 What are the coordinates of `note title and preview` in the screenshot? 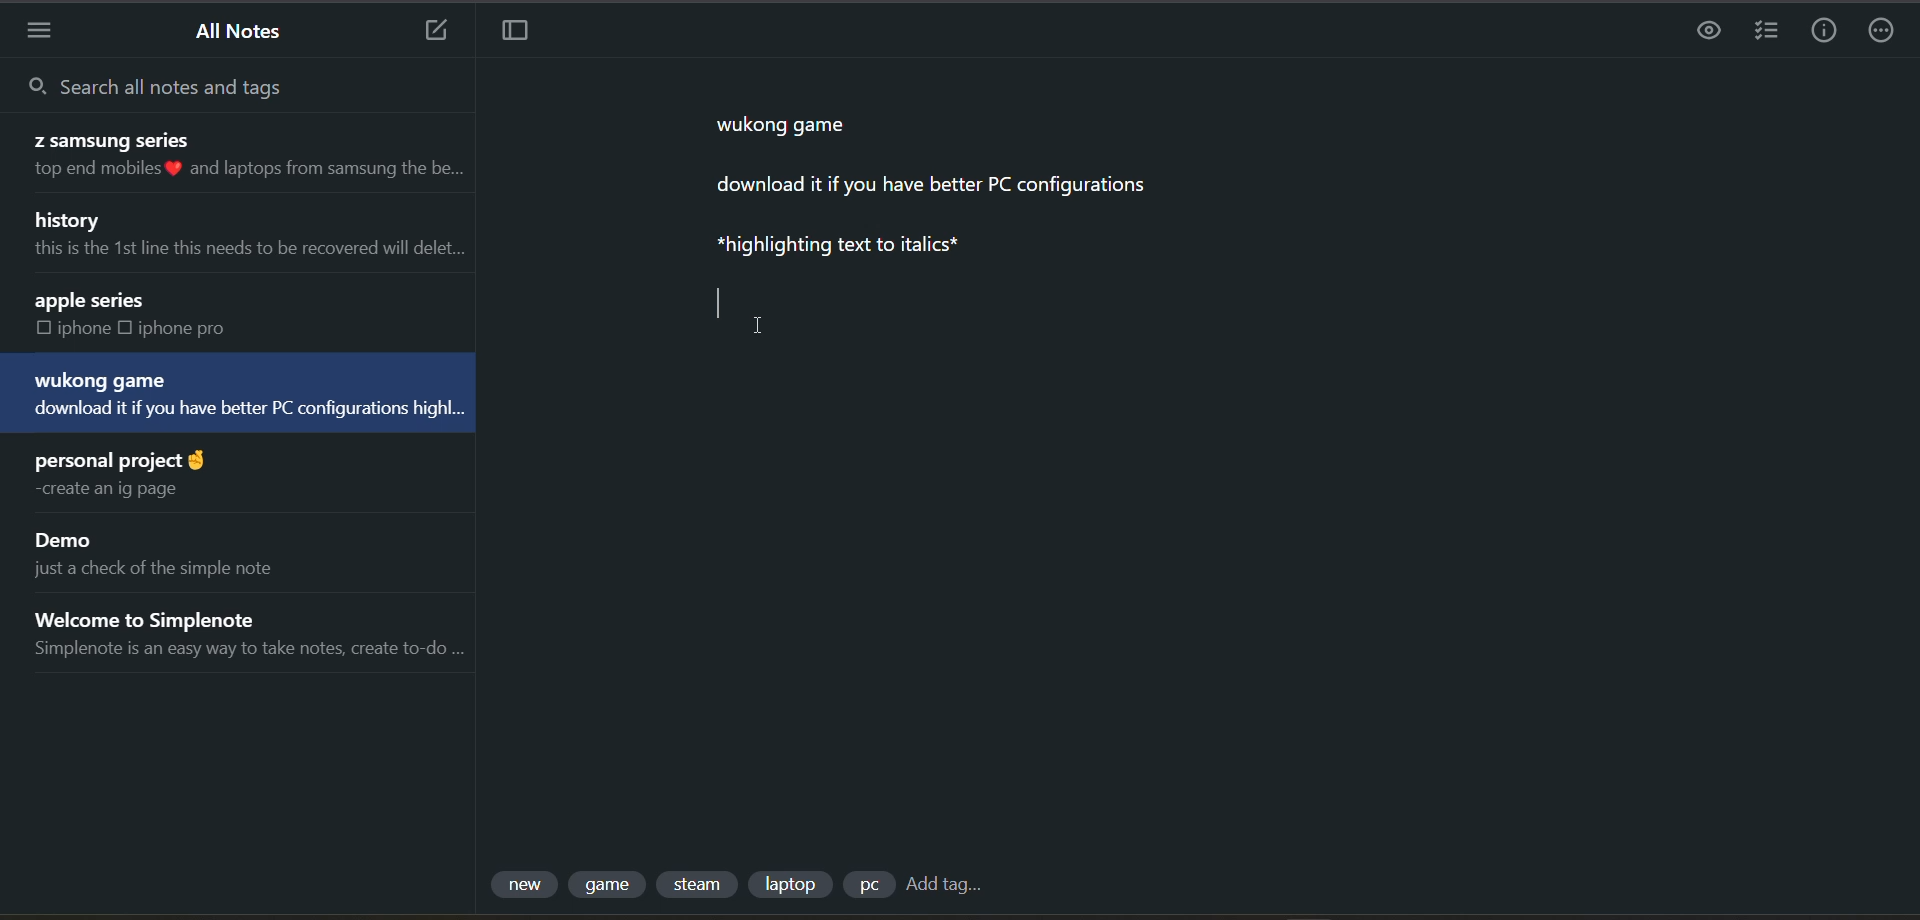 It's located at (250, 637).